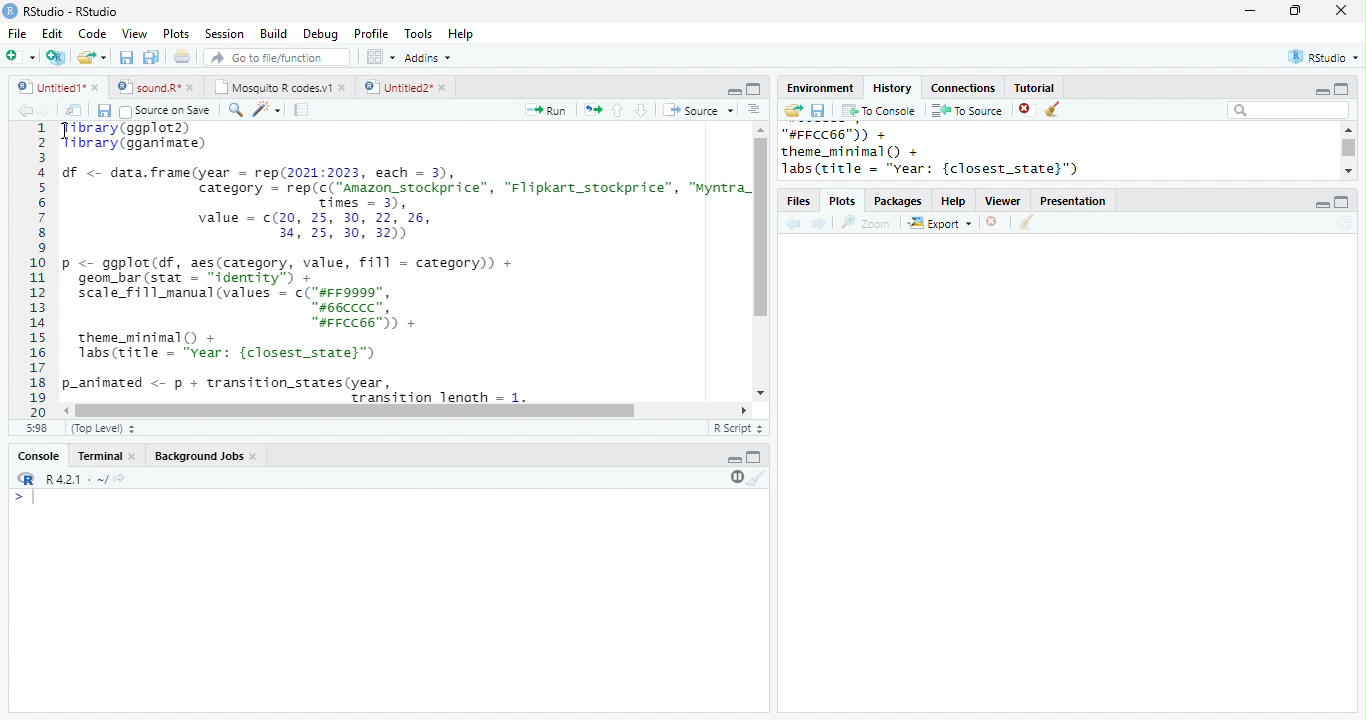 The image size is (1366, 720). I want to click on save, so click(104, 110).